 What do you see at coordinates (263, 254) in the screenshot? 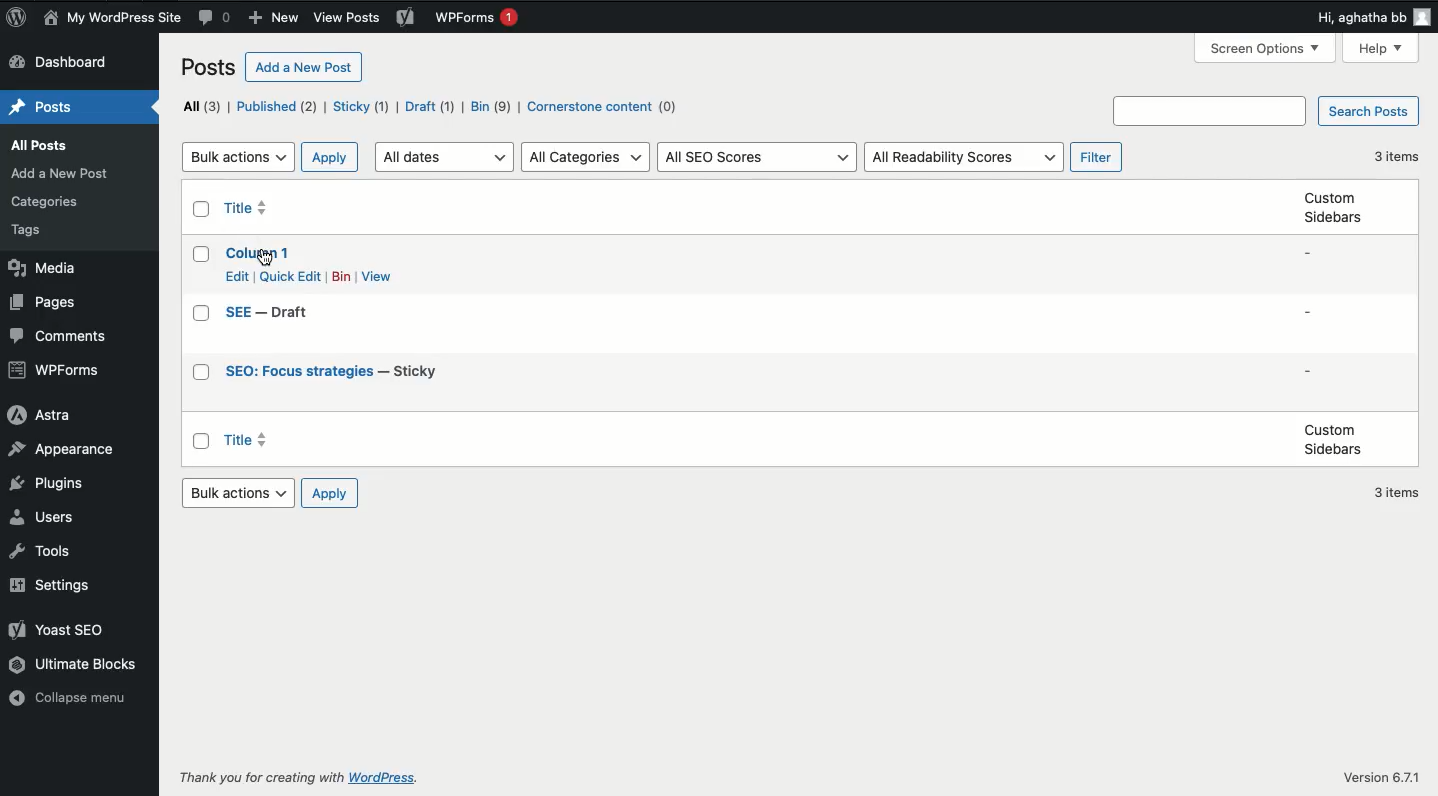
I see `Cursor` at bounding box center [263, 254].